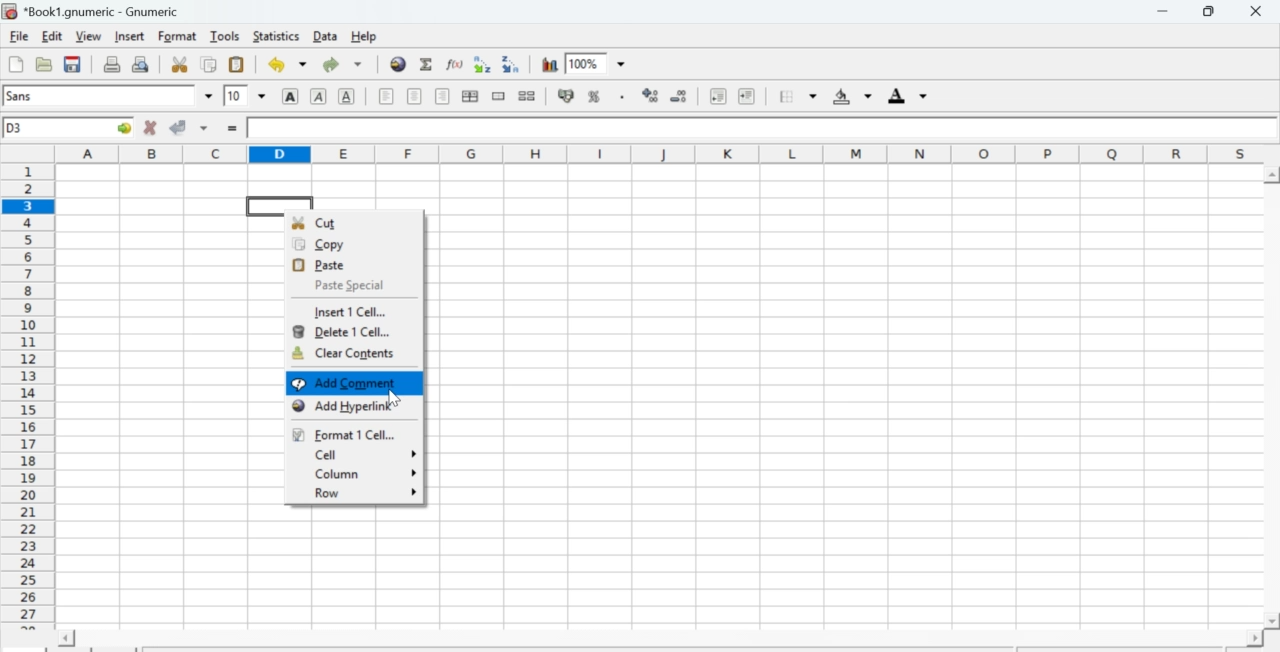 The image size is (1280, 652). What do you see at coordinates (343, 353) in the screenshot?
I see `Clear contents` at bounding box center [343, 353].